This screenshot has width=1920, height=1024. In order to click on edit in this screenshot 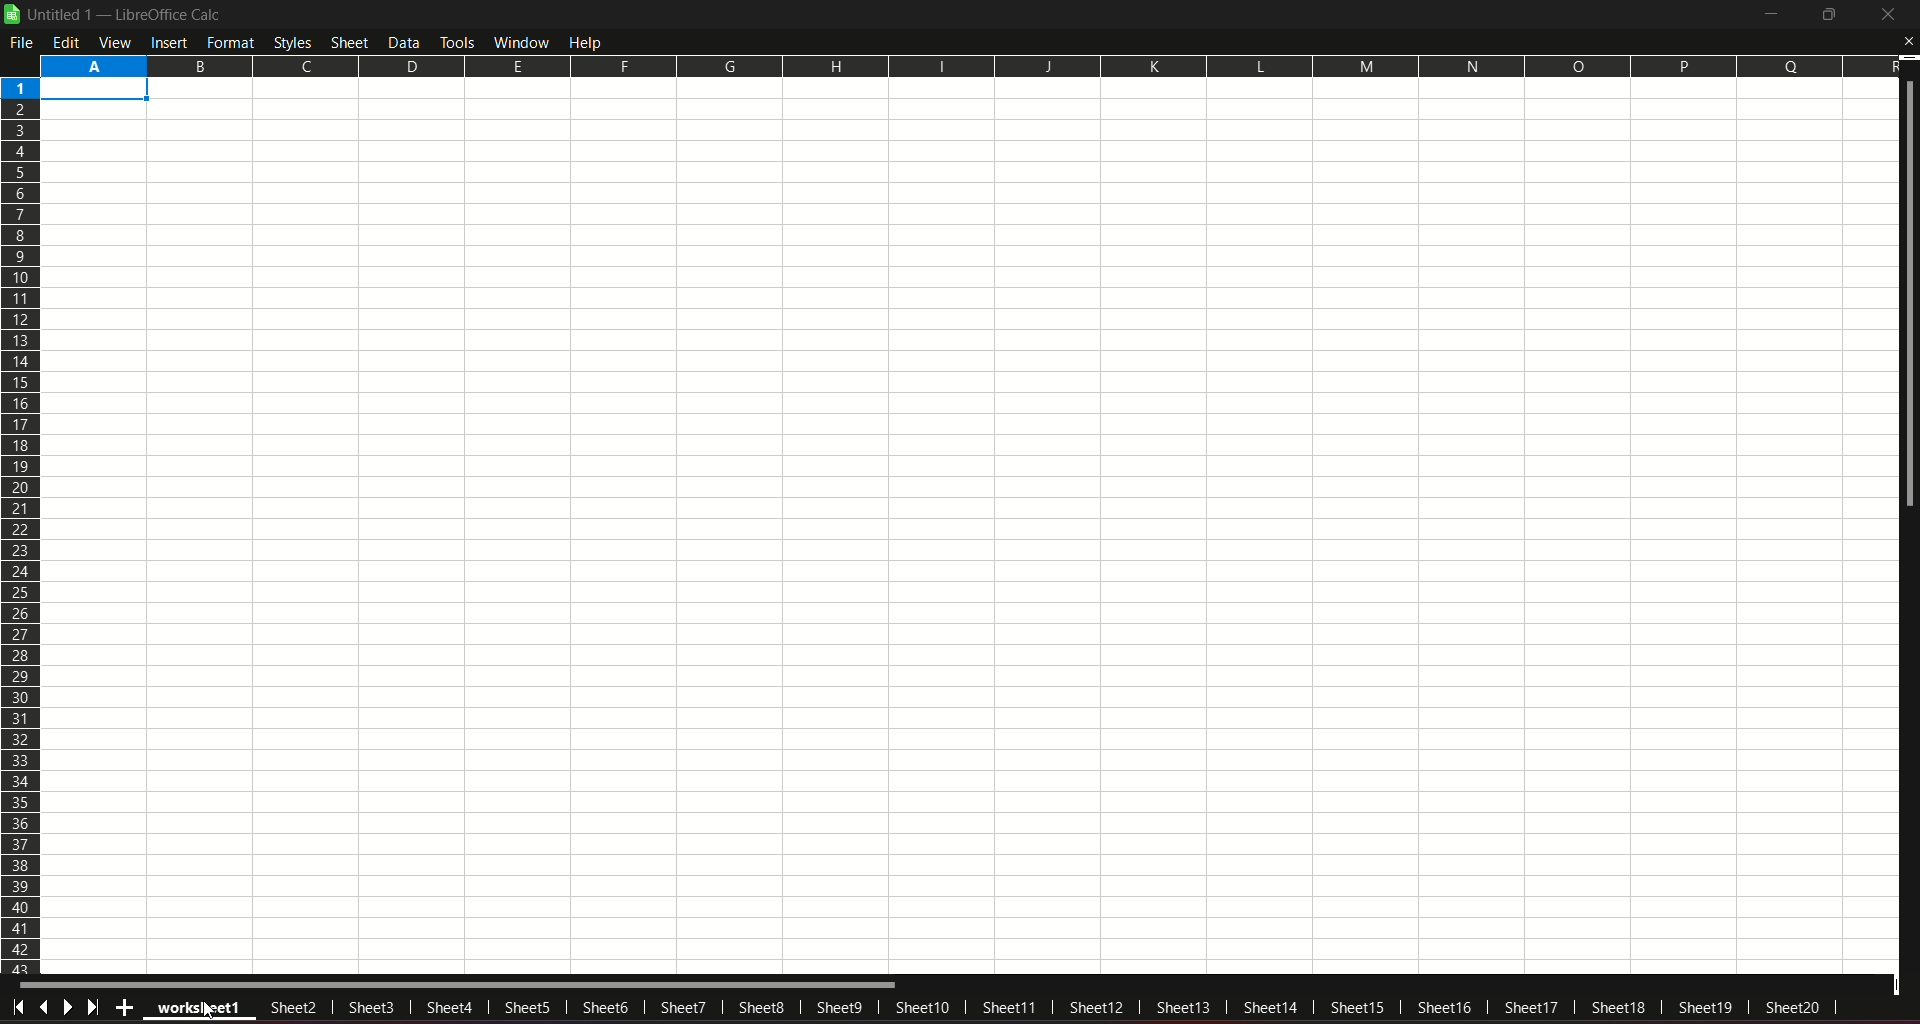, I will do `click(67, 42)`.